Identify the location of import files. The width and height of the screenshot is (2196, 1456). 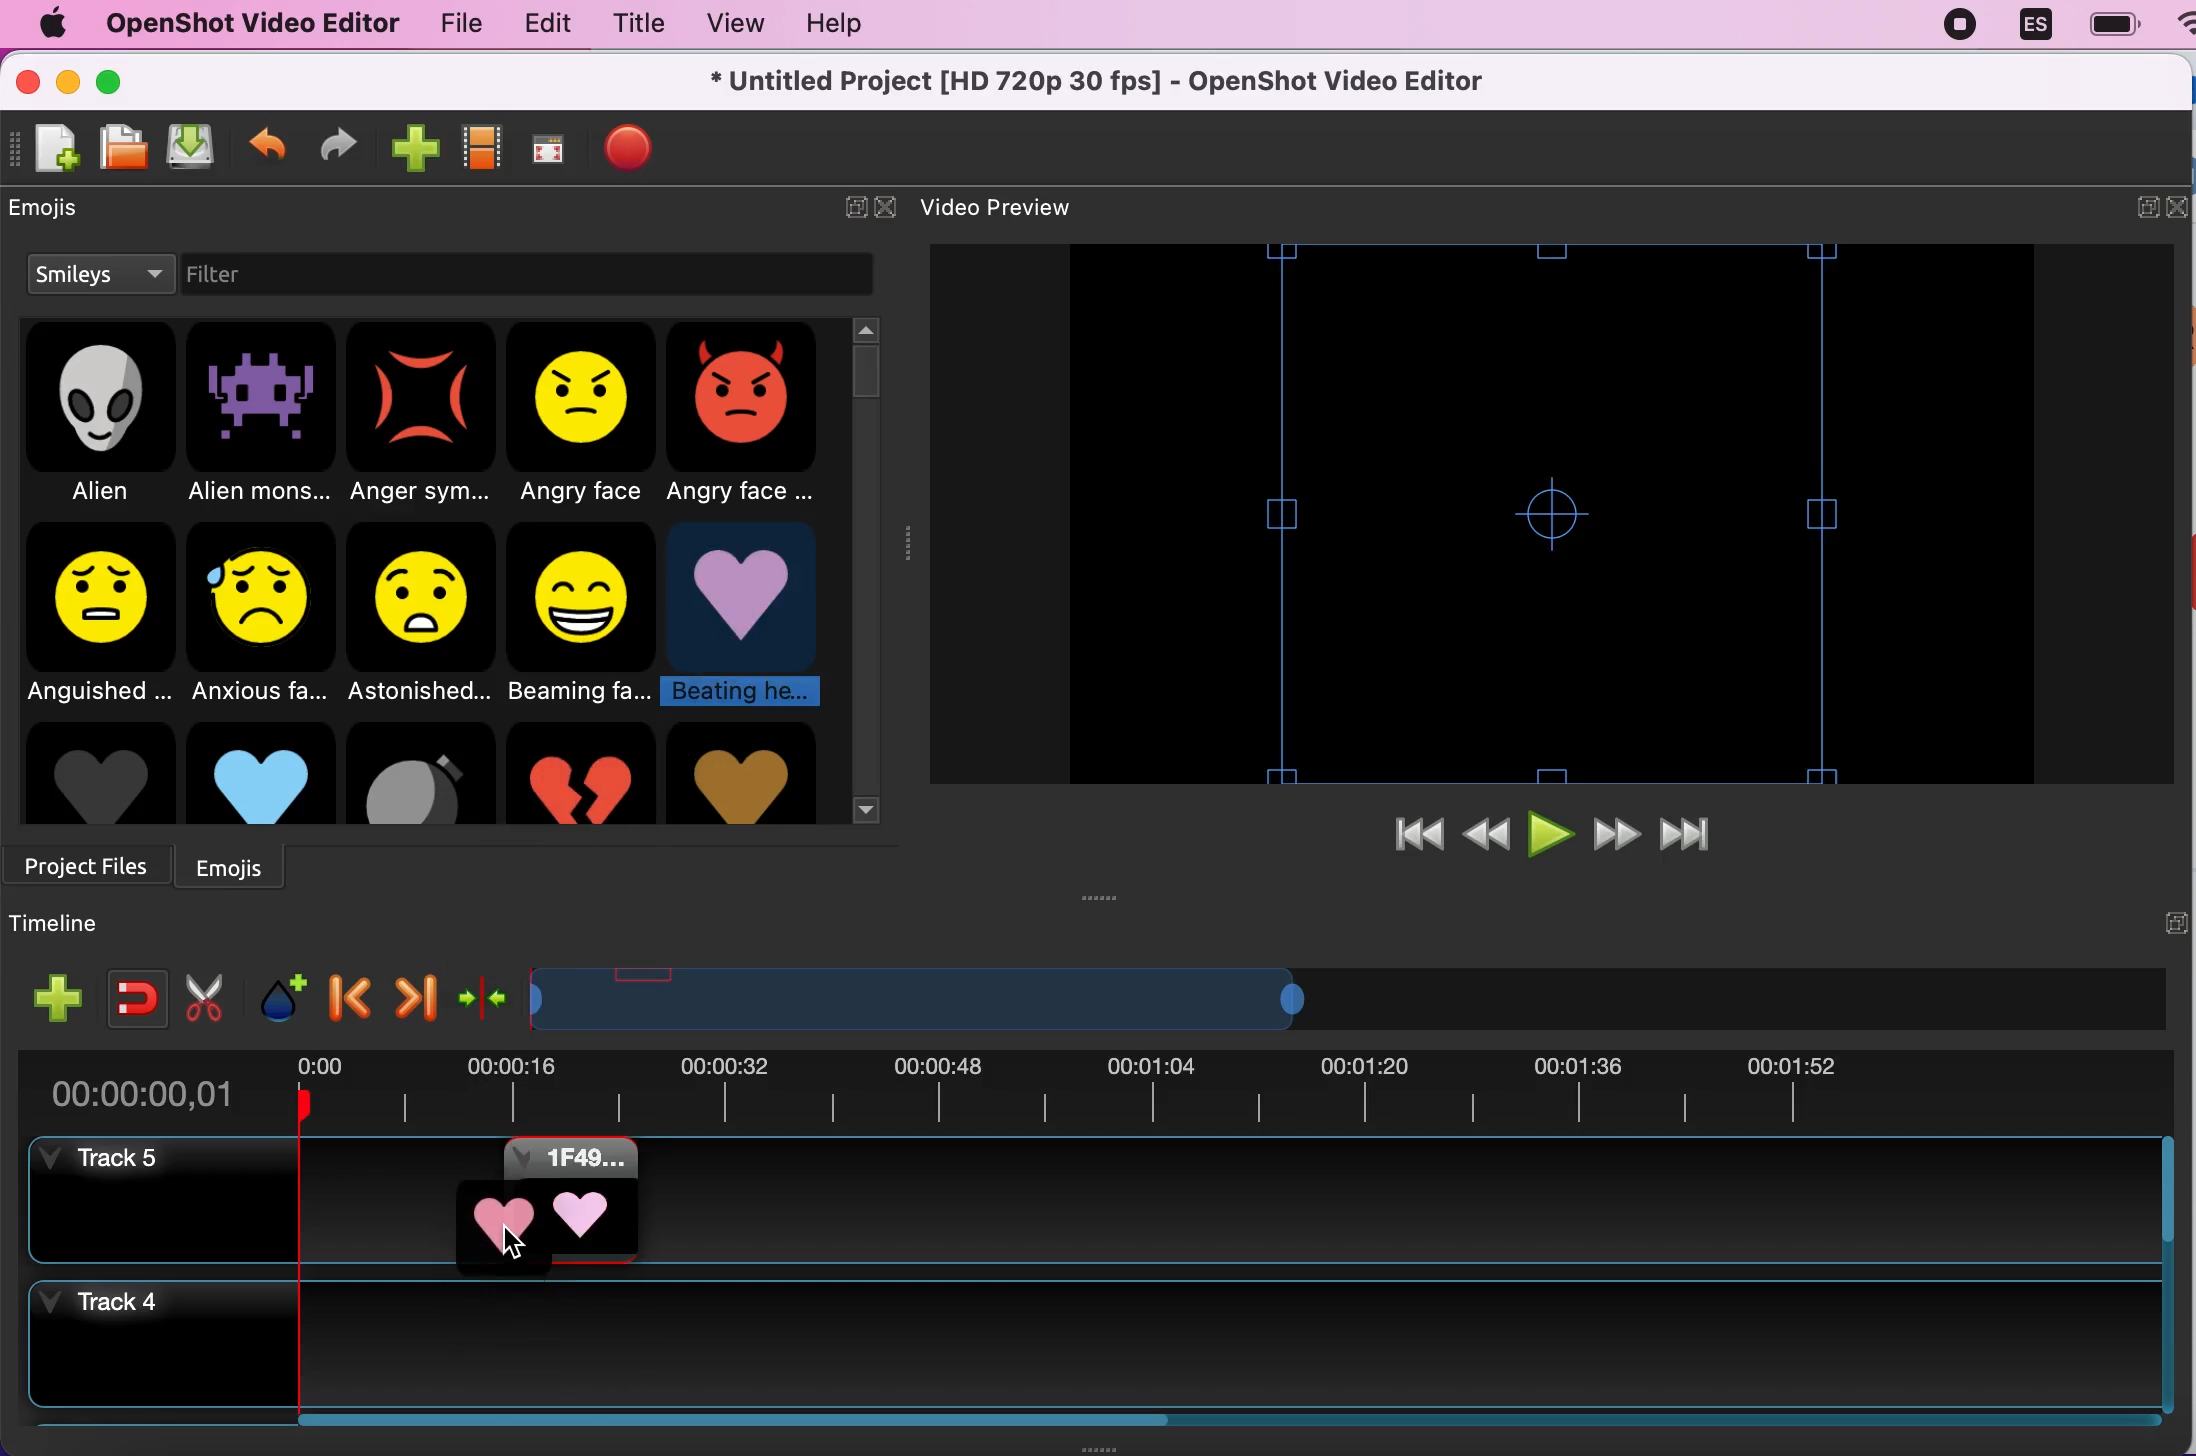
(413, 144).